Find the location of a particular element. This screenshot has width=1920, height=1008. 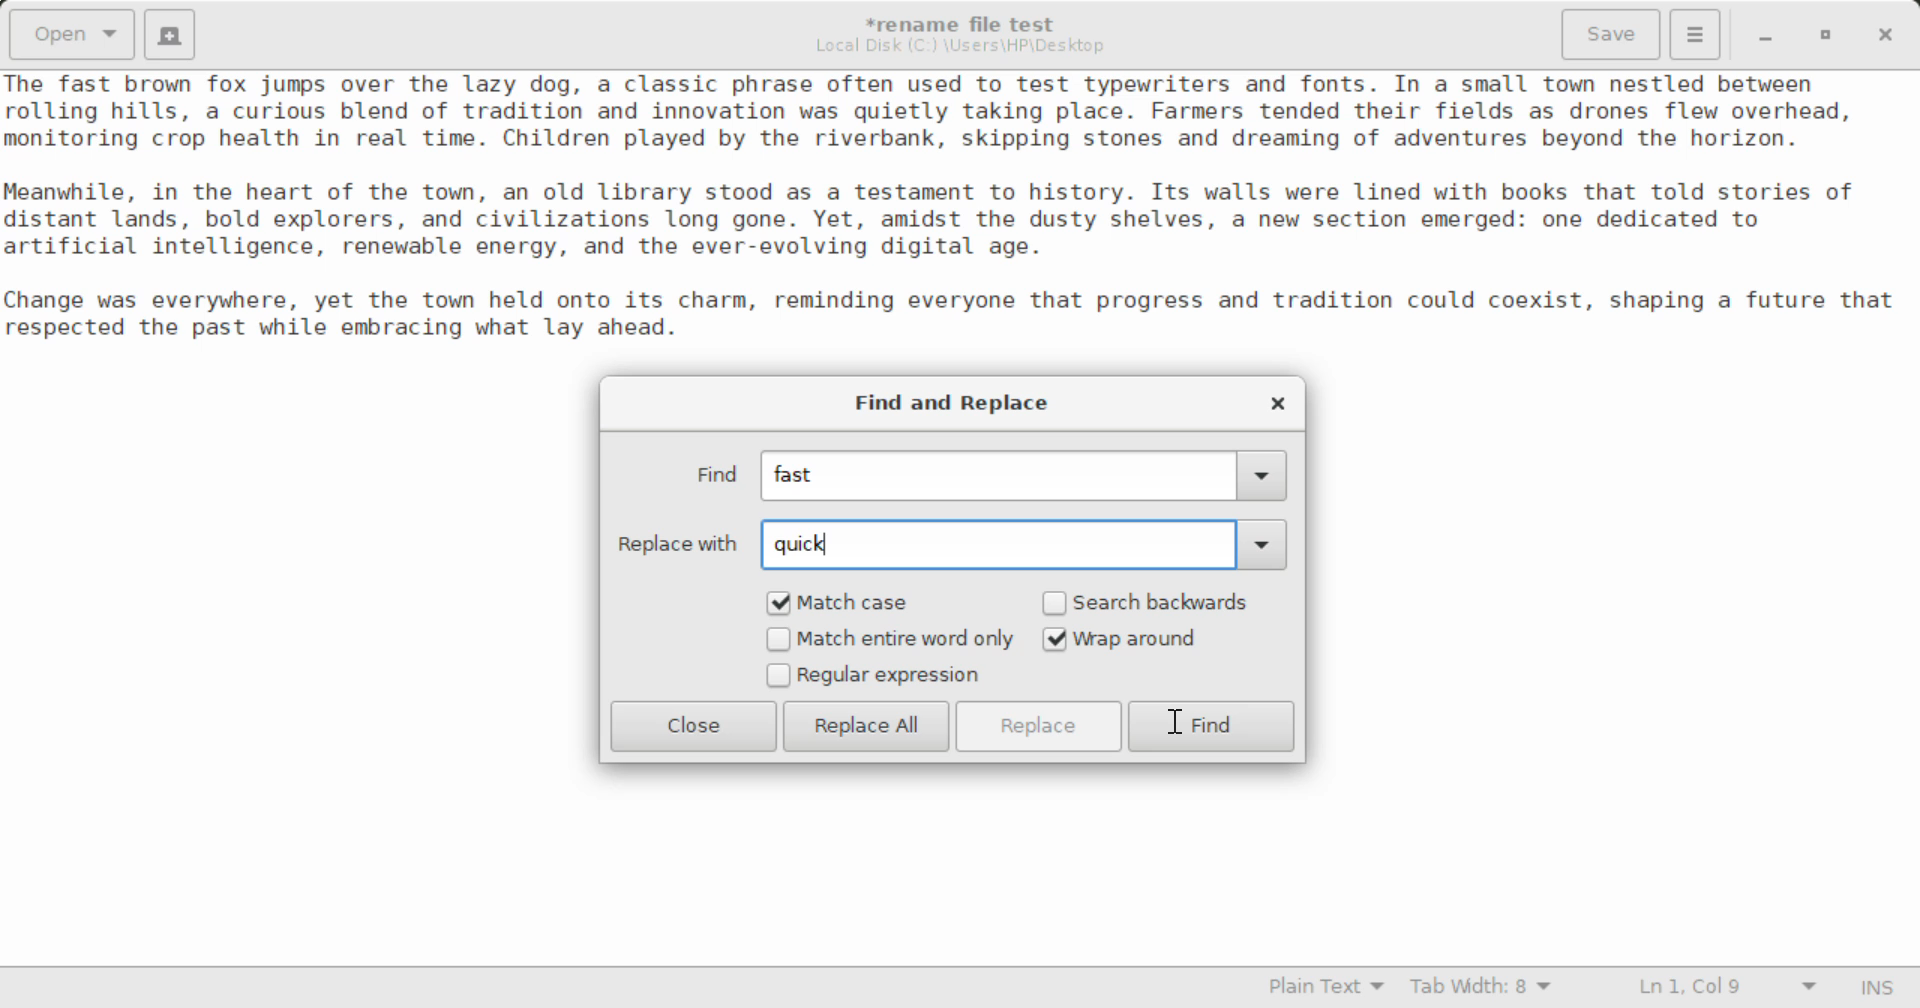

Find and Replace Window Heading is located at coordinates (954, 404).